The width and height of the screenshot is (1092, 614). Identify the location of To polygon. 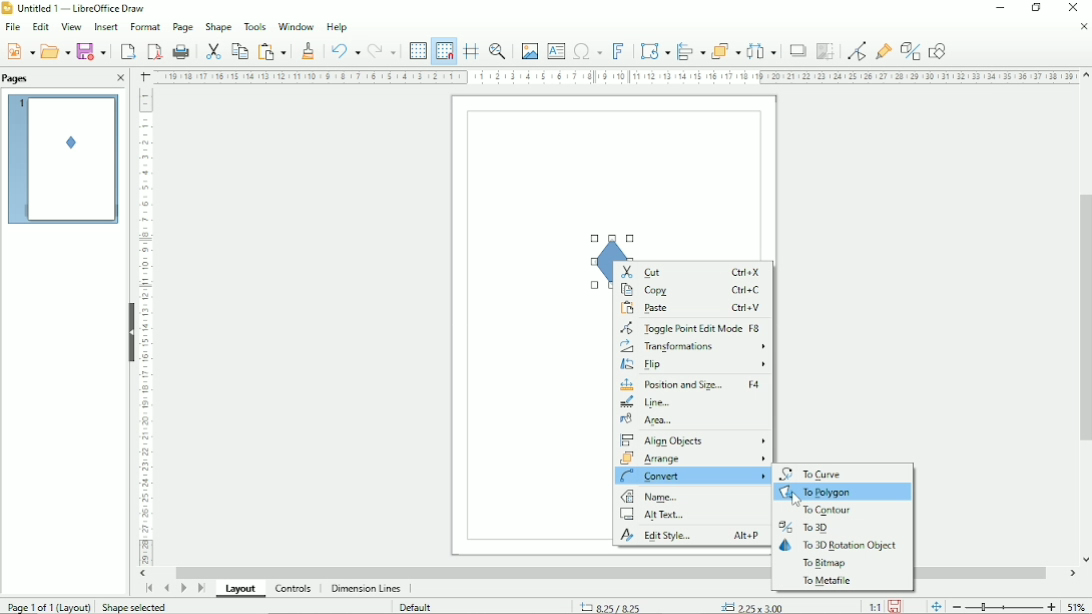
(813, 493).